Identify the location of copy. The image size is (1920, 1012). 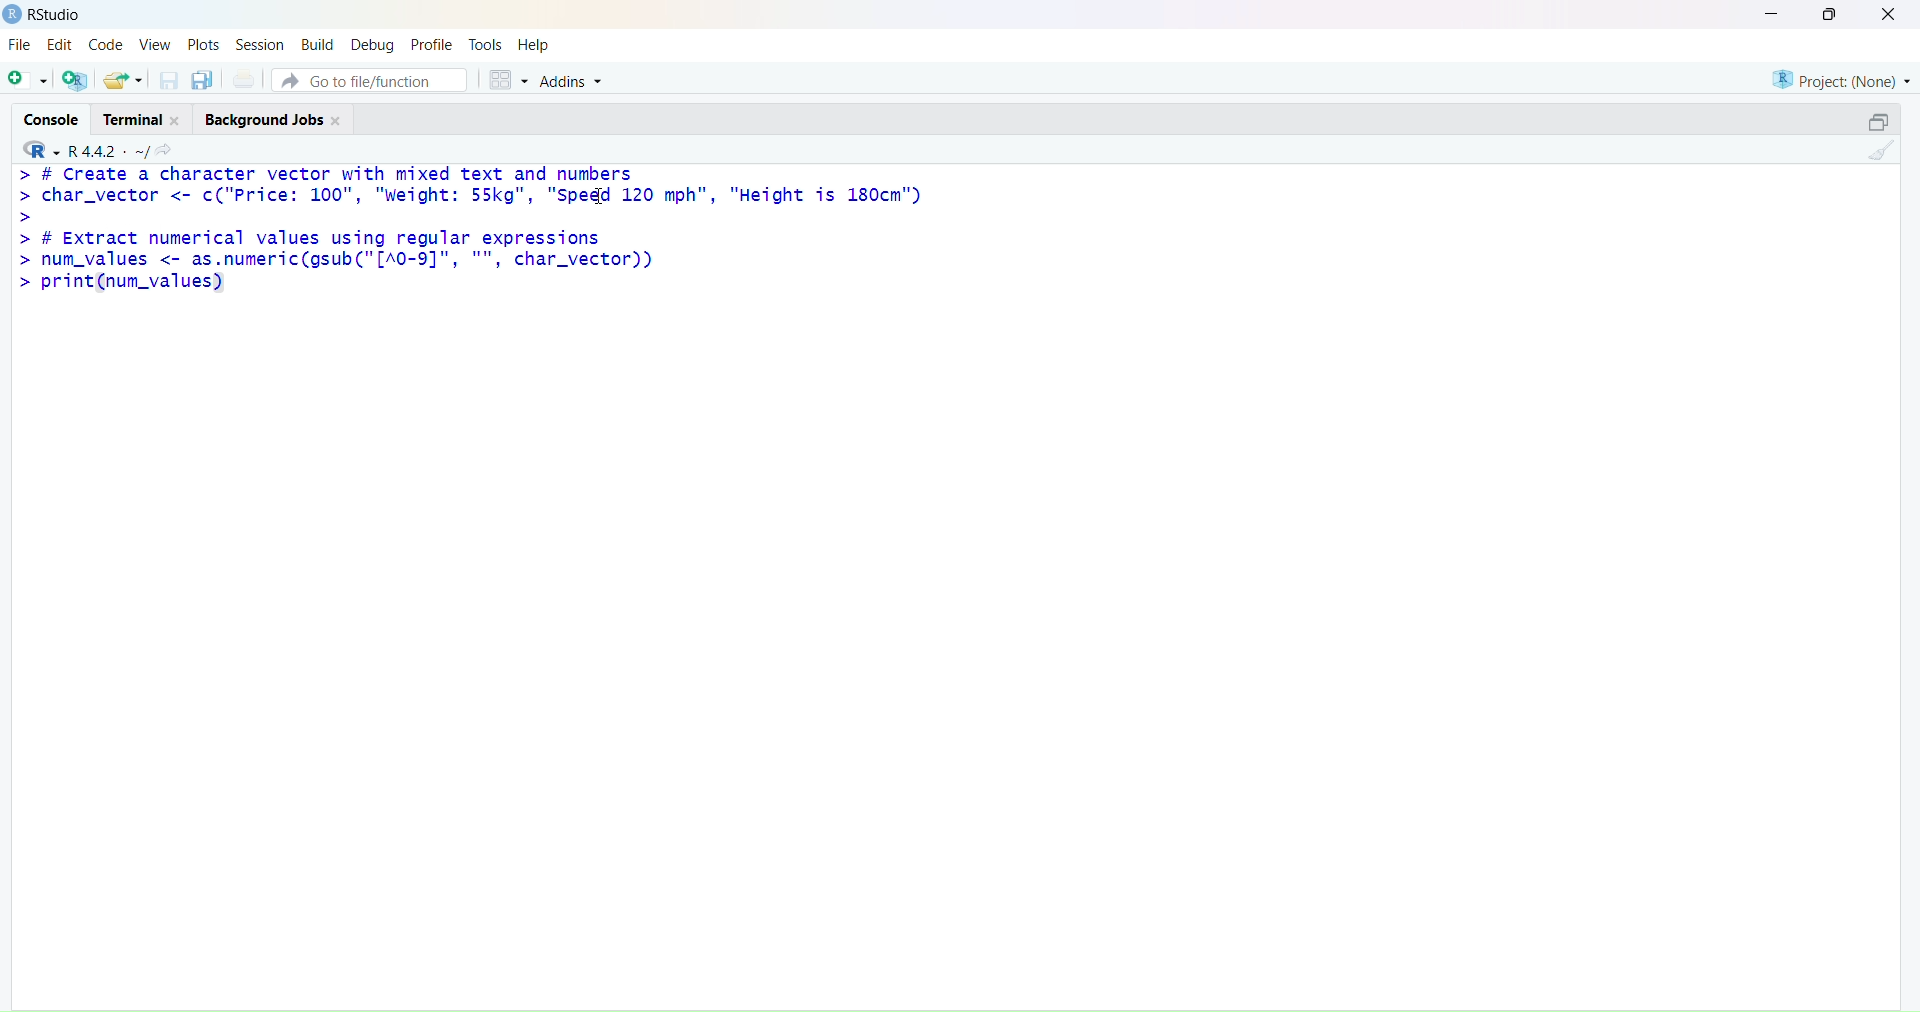
(202, 80).